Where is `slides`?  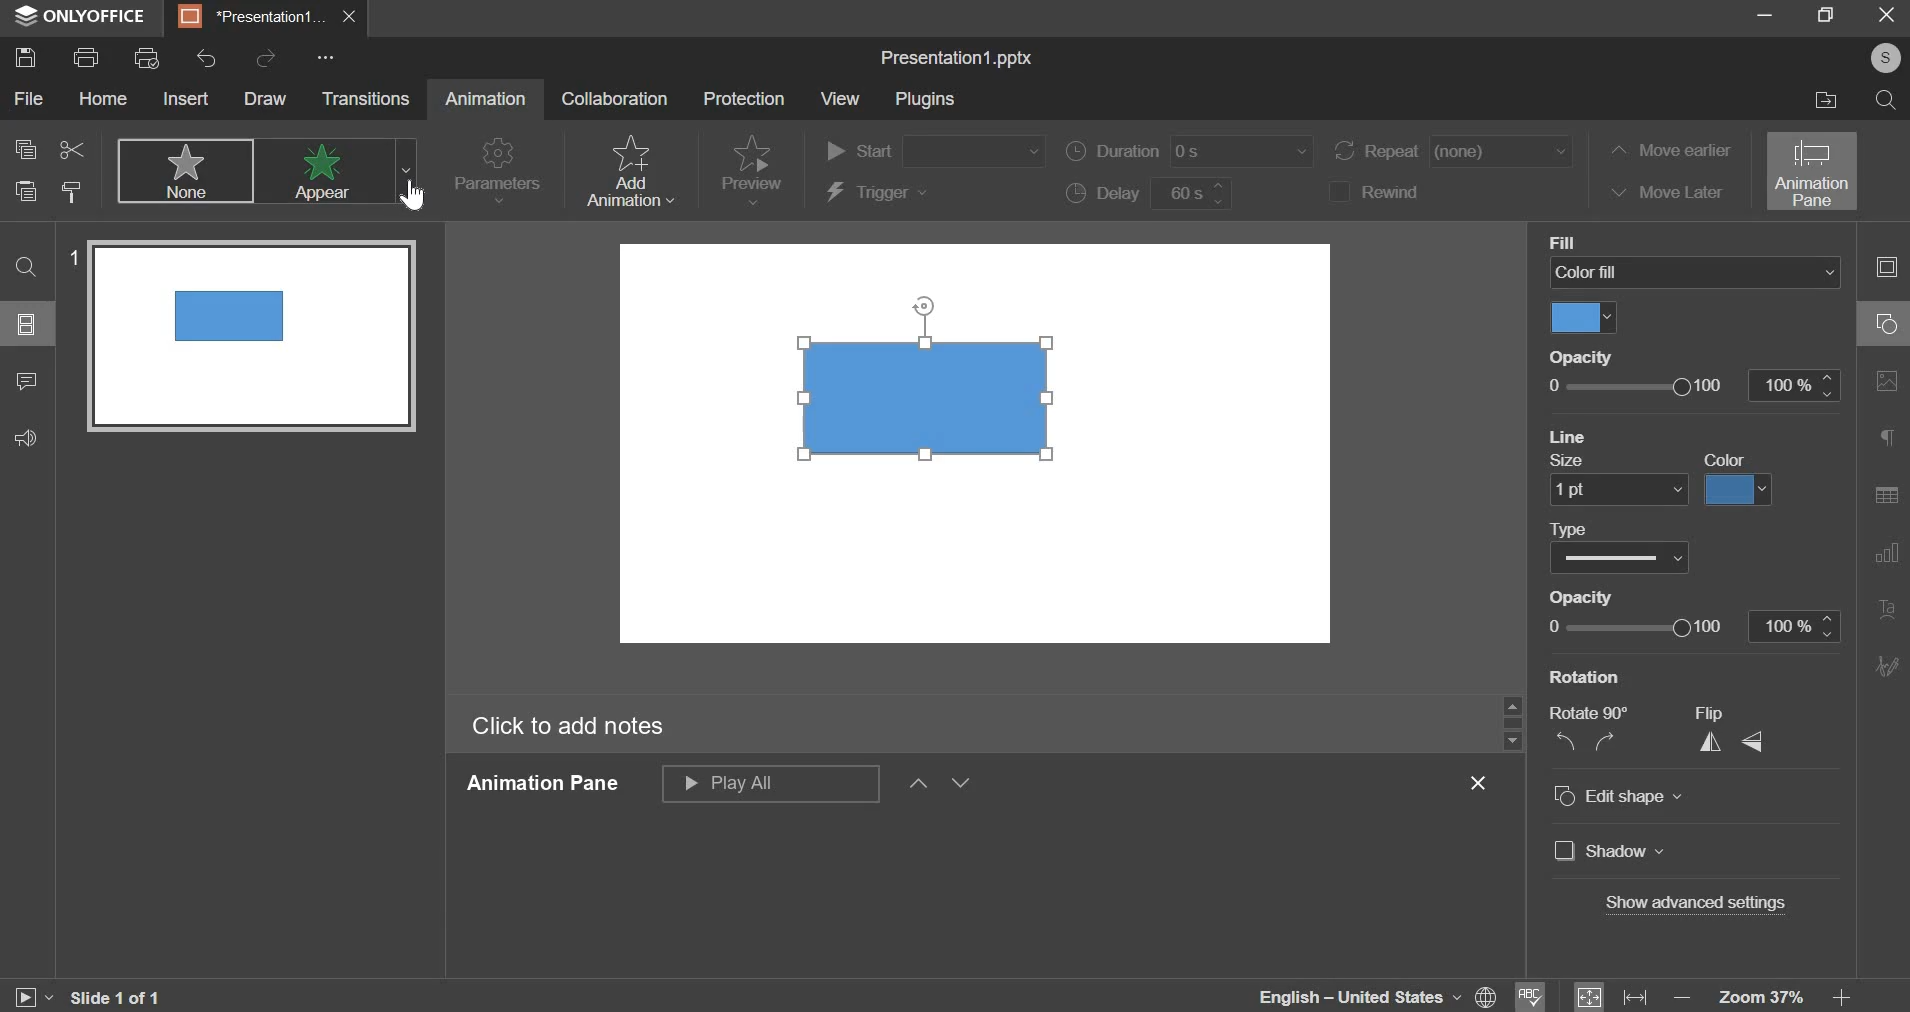
slides is located at coordinates (29, 324).